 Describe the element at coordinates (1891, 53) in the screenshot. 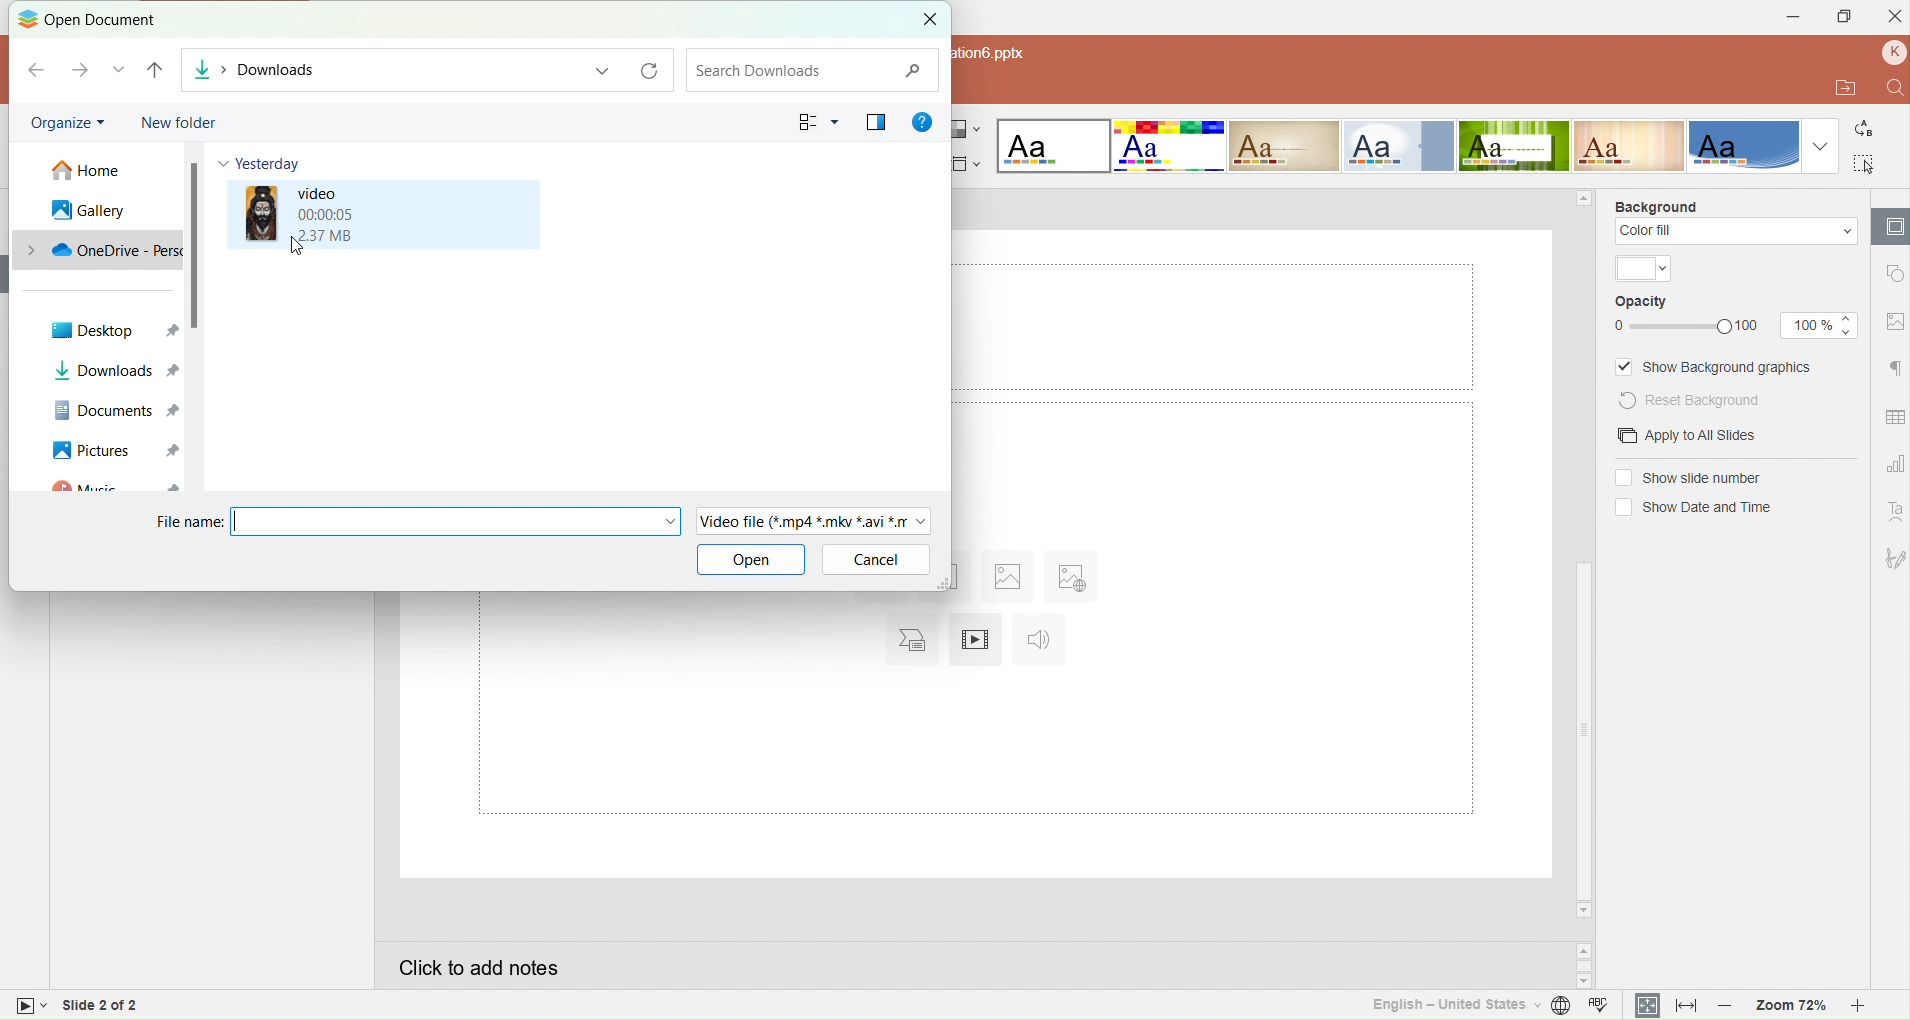

I see `Profile name` at that location.